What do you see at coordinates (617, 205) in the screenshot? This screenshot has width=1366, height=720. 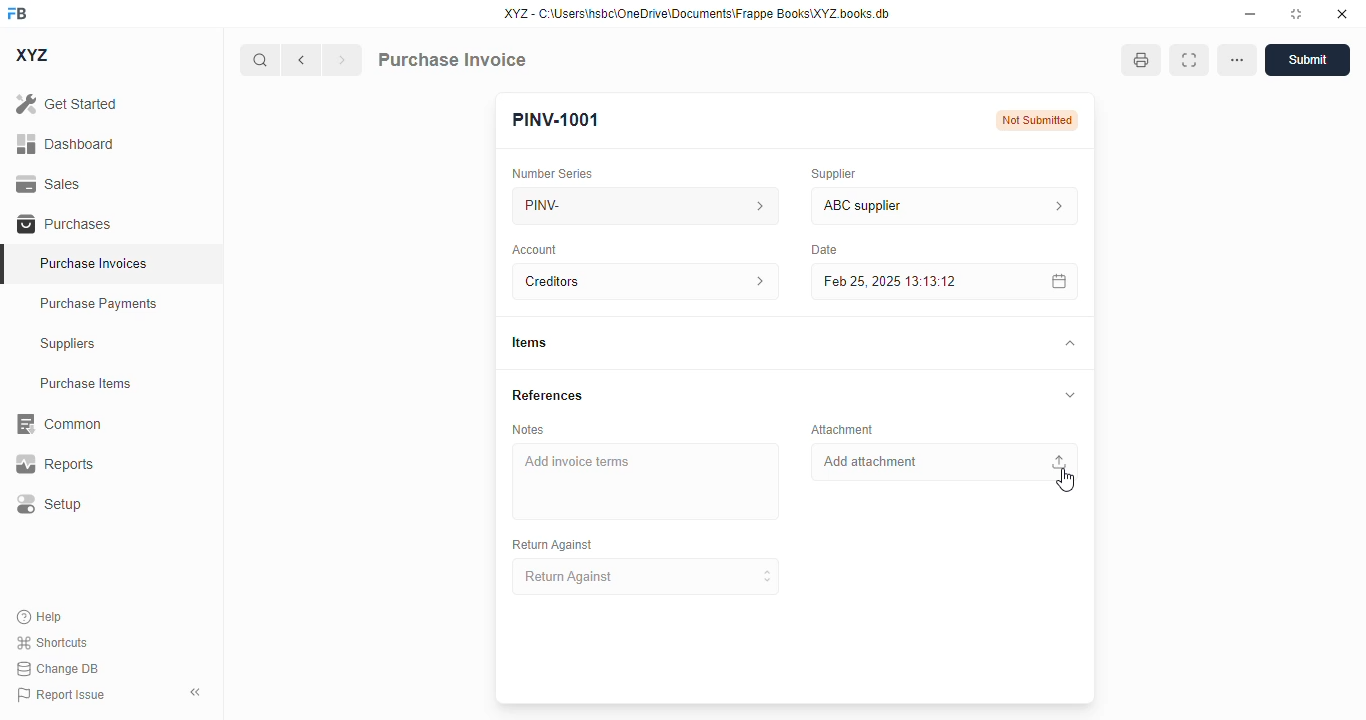 I see `PINV-` at bounding box center [617, 205].